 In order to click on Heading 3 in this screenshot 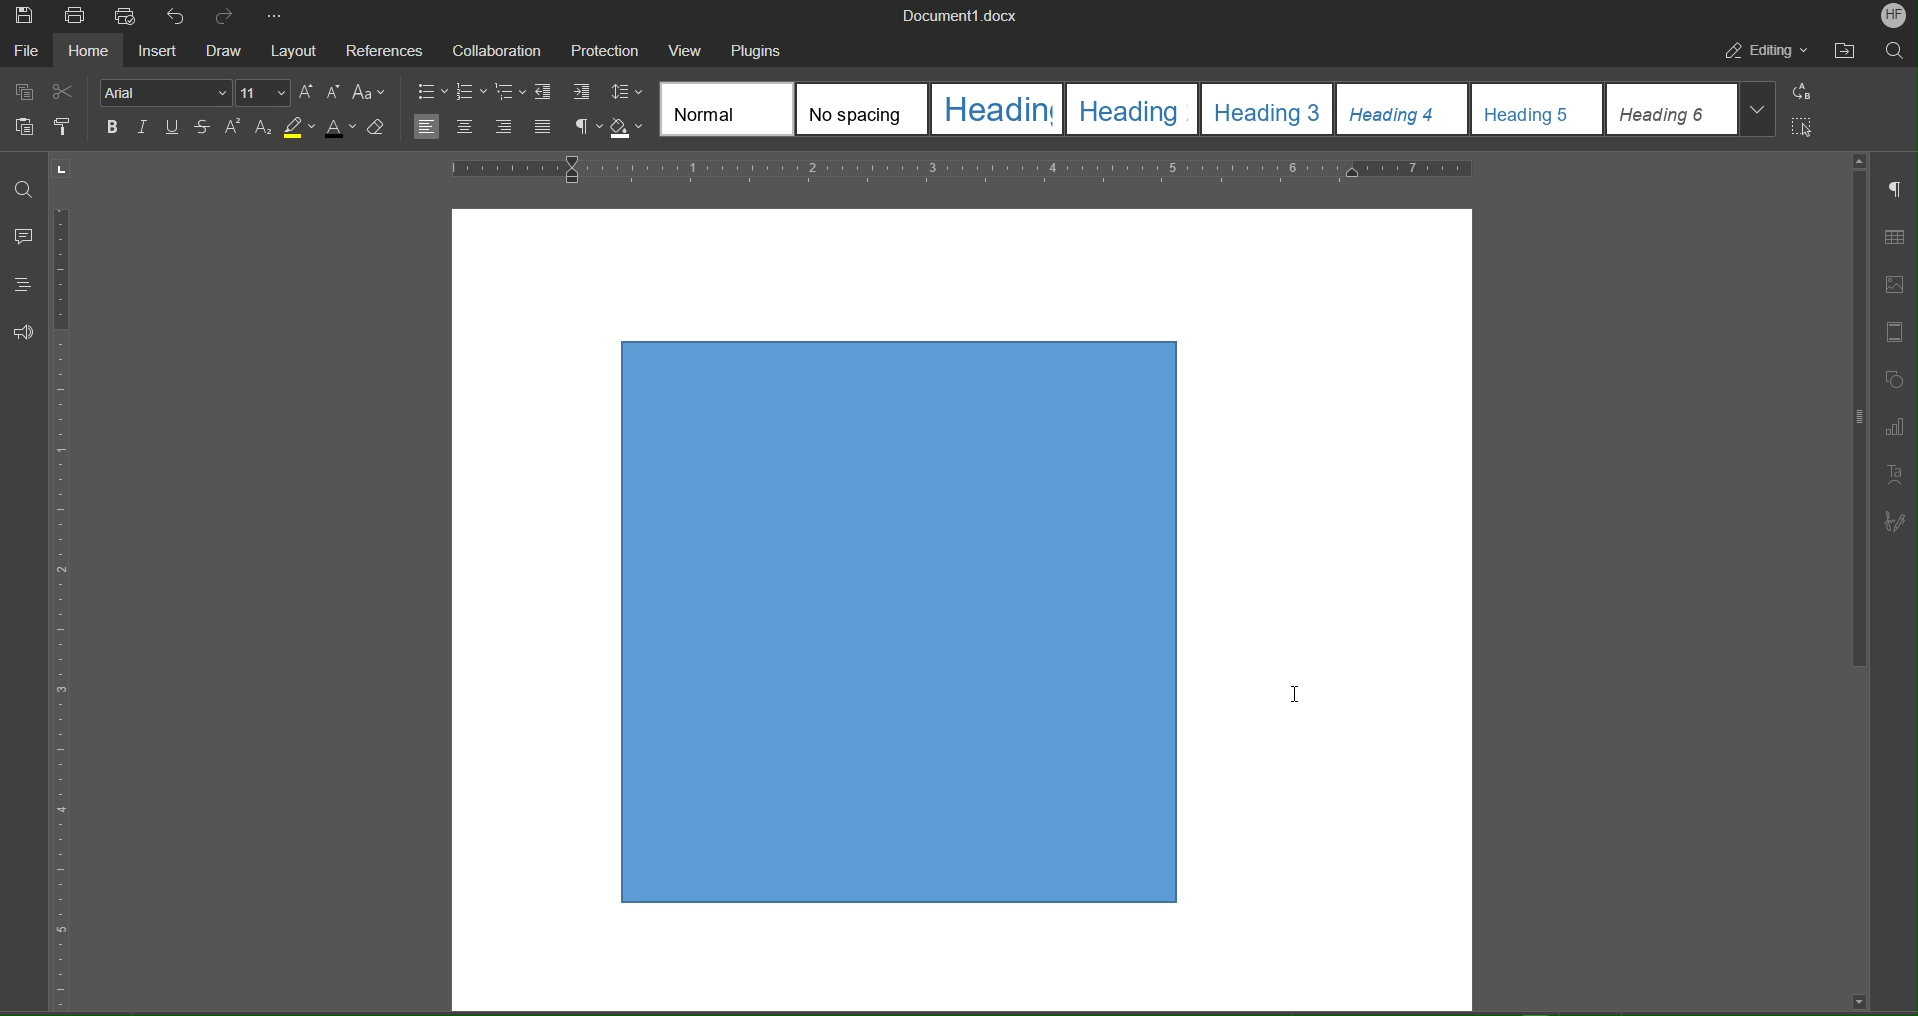, I will do `click(1267, 109)`.